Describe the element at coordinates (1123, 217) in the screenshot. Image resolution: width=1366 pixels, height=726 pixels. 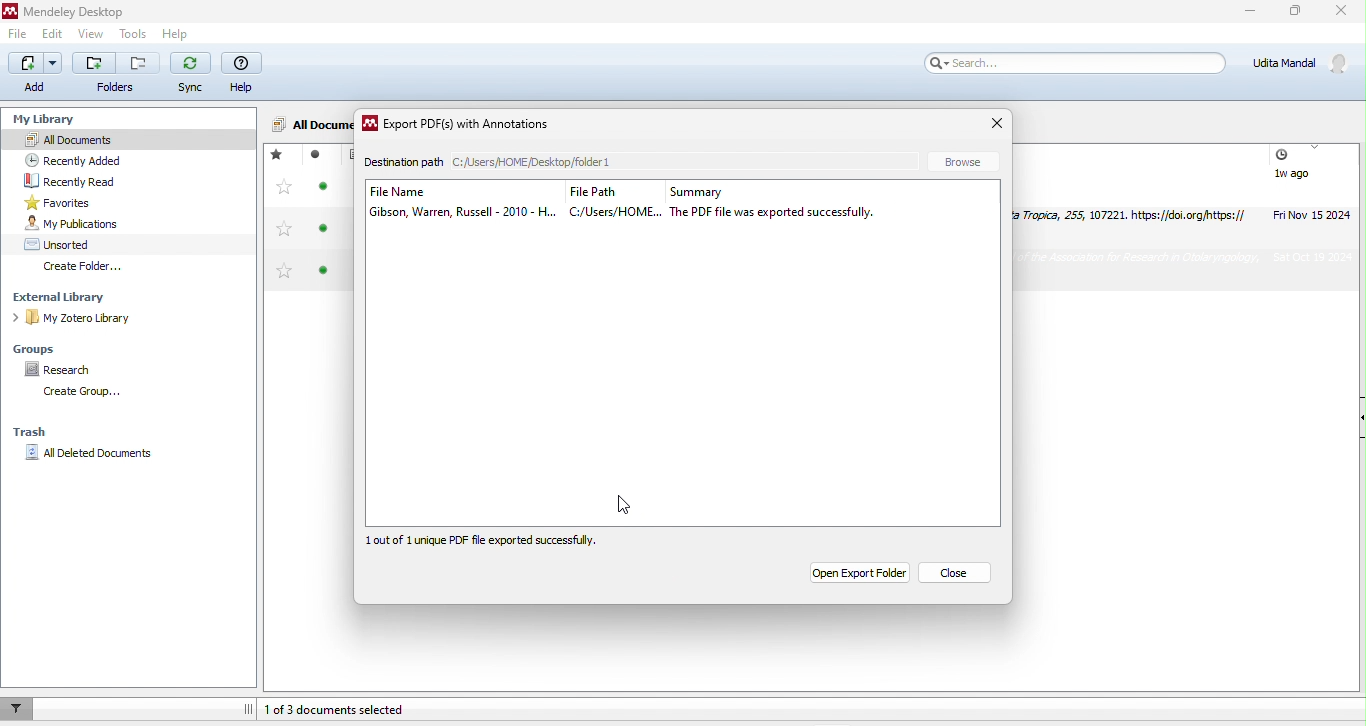
I see `| la Tropica, 255, 107221. https:/fdoi.org/ttps: |` at that location.